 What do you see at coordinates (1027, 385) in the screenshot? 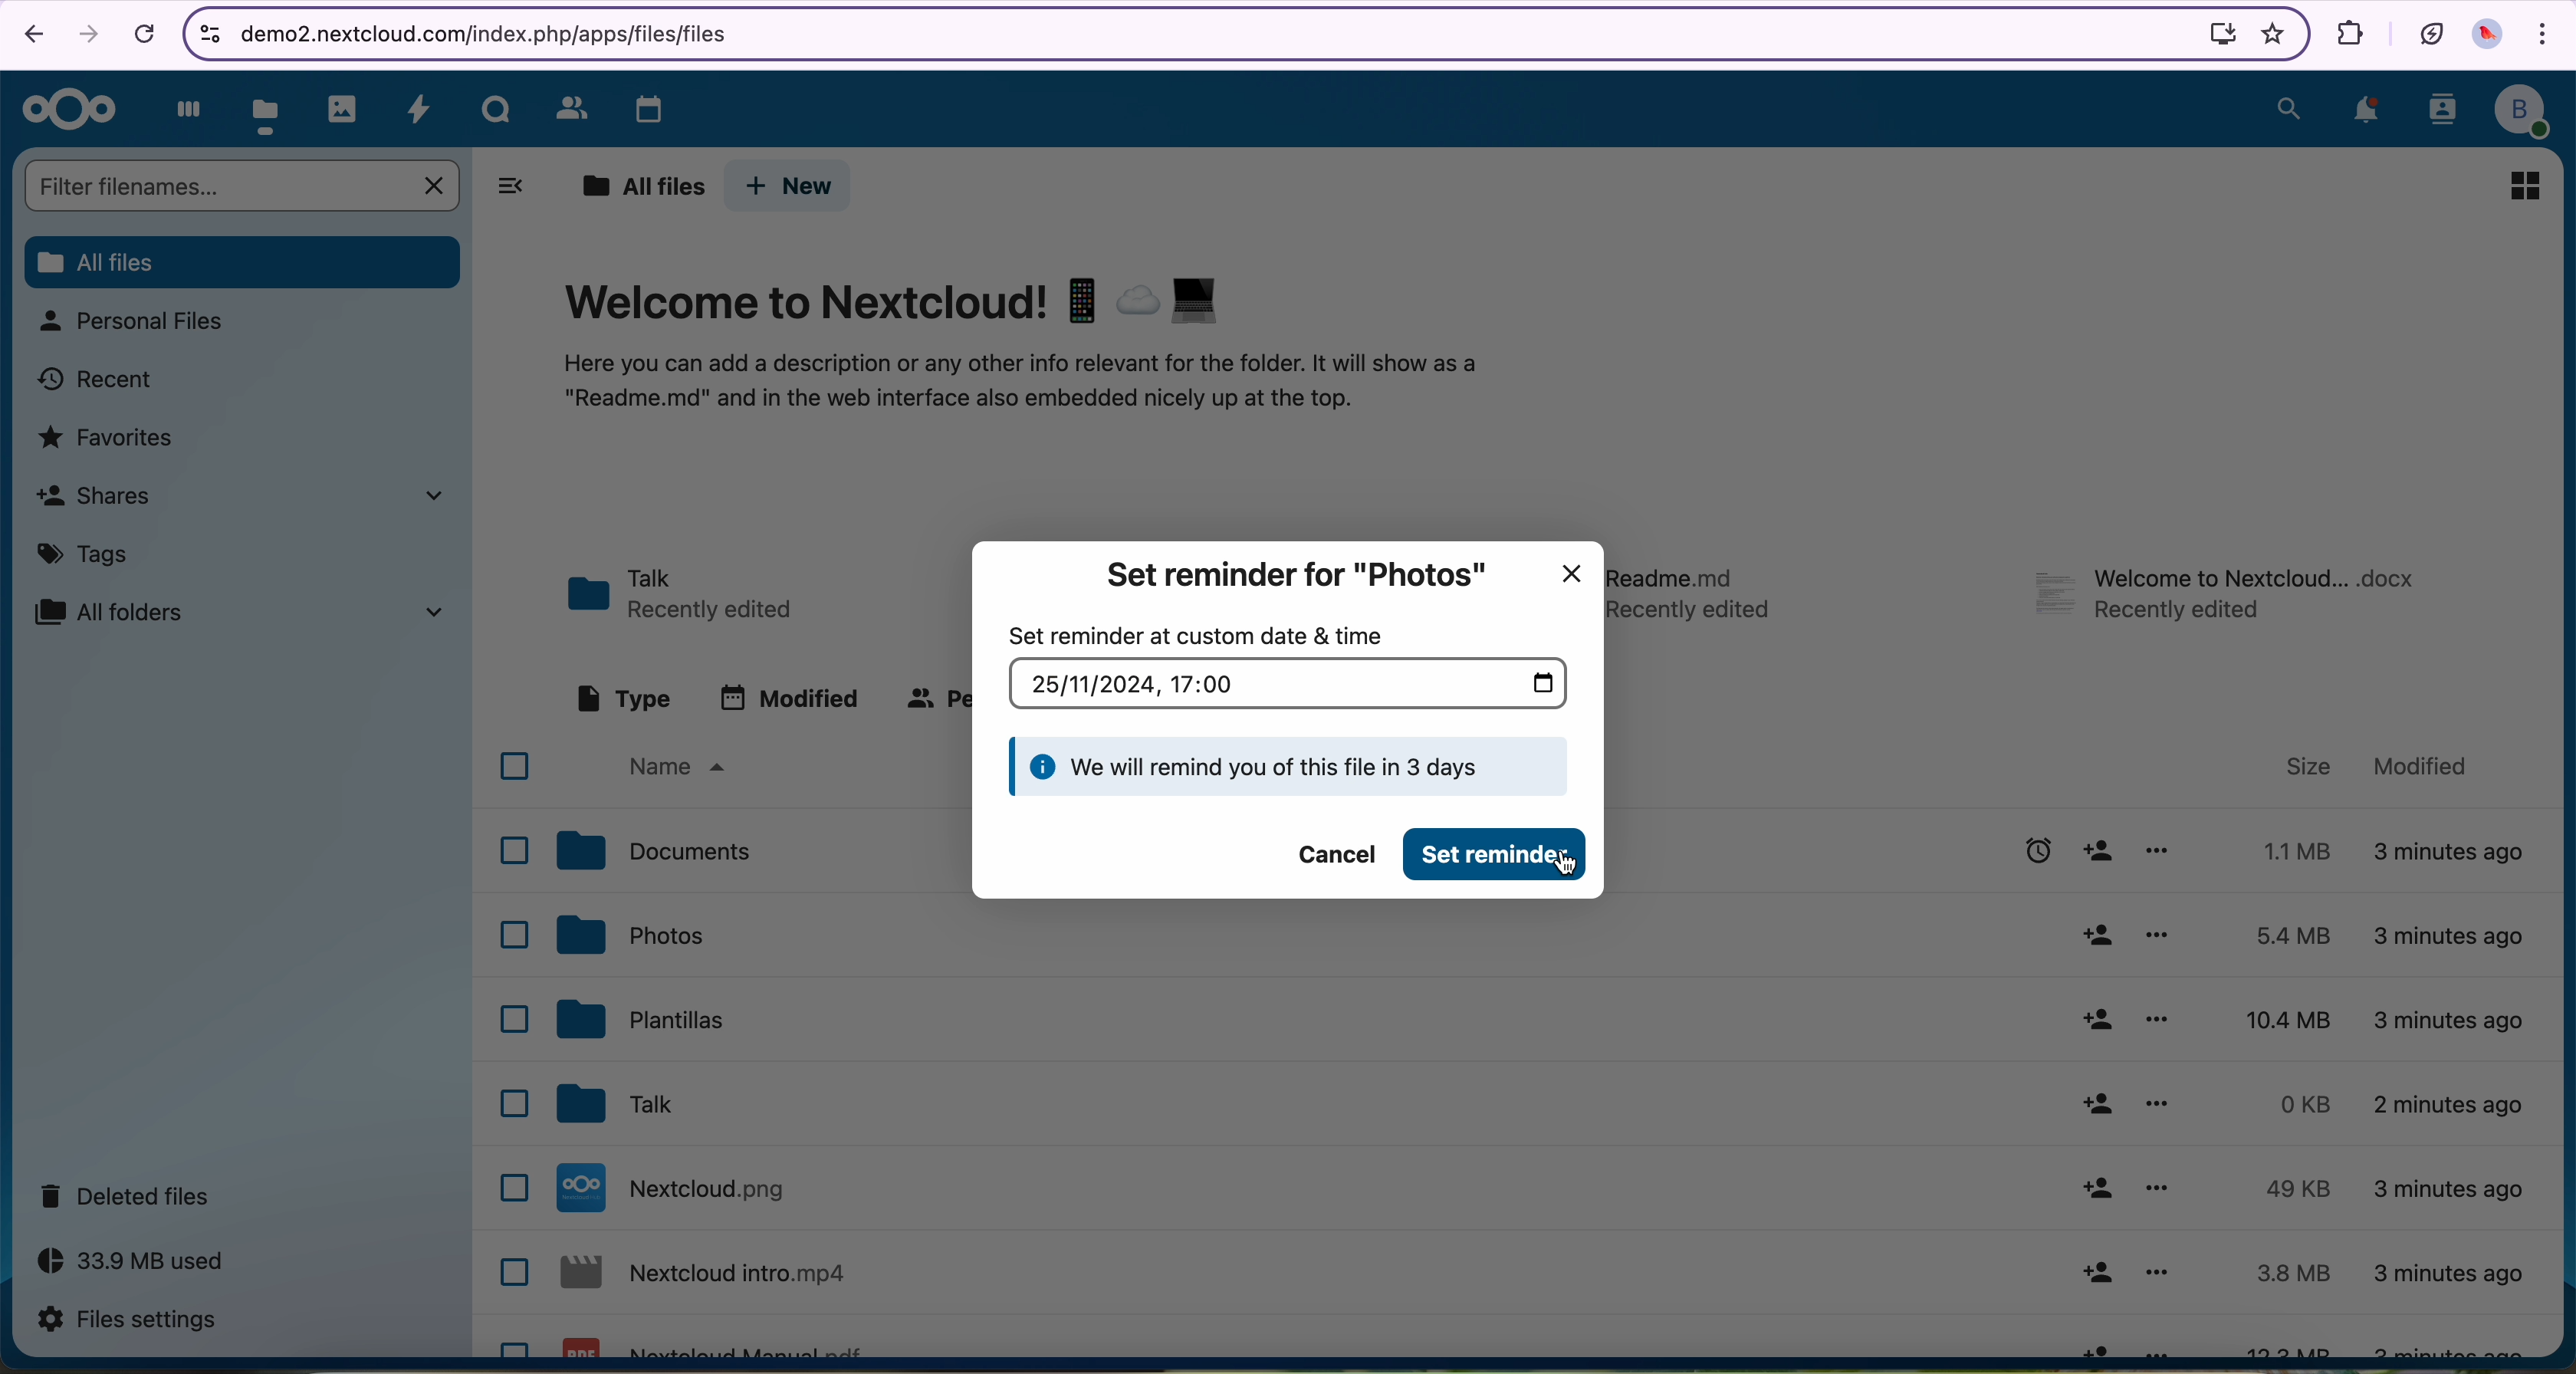
I see `description of the page` at bounding box center [1027, 385].